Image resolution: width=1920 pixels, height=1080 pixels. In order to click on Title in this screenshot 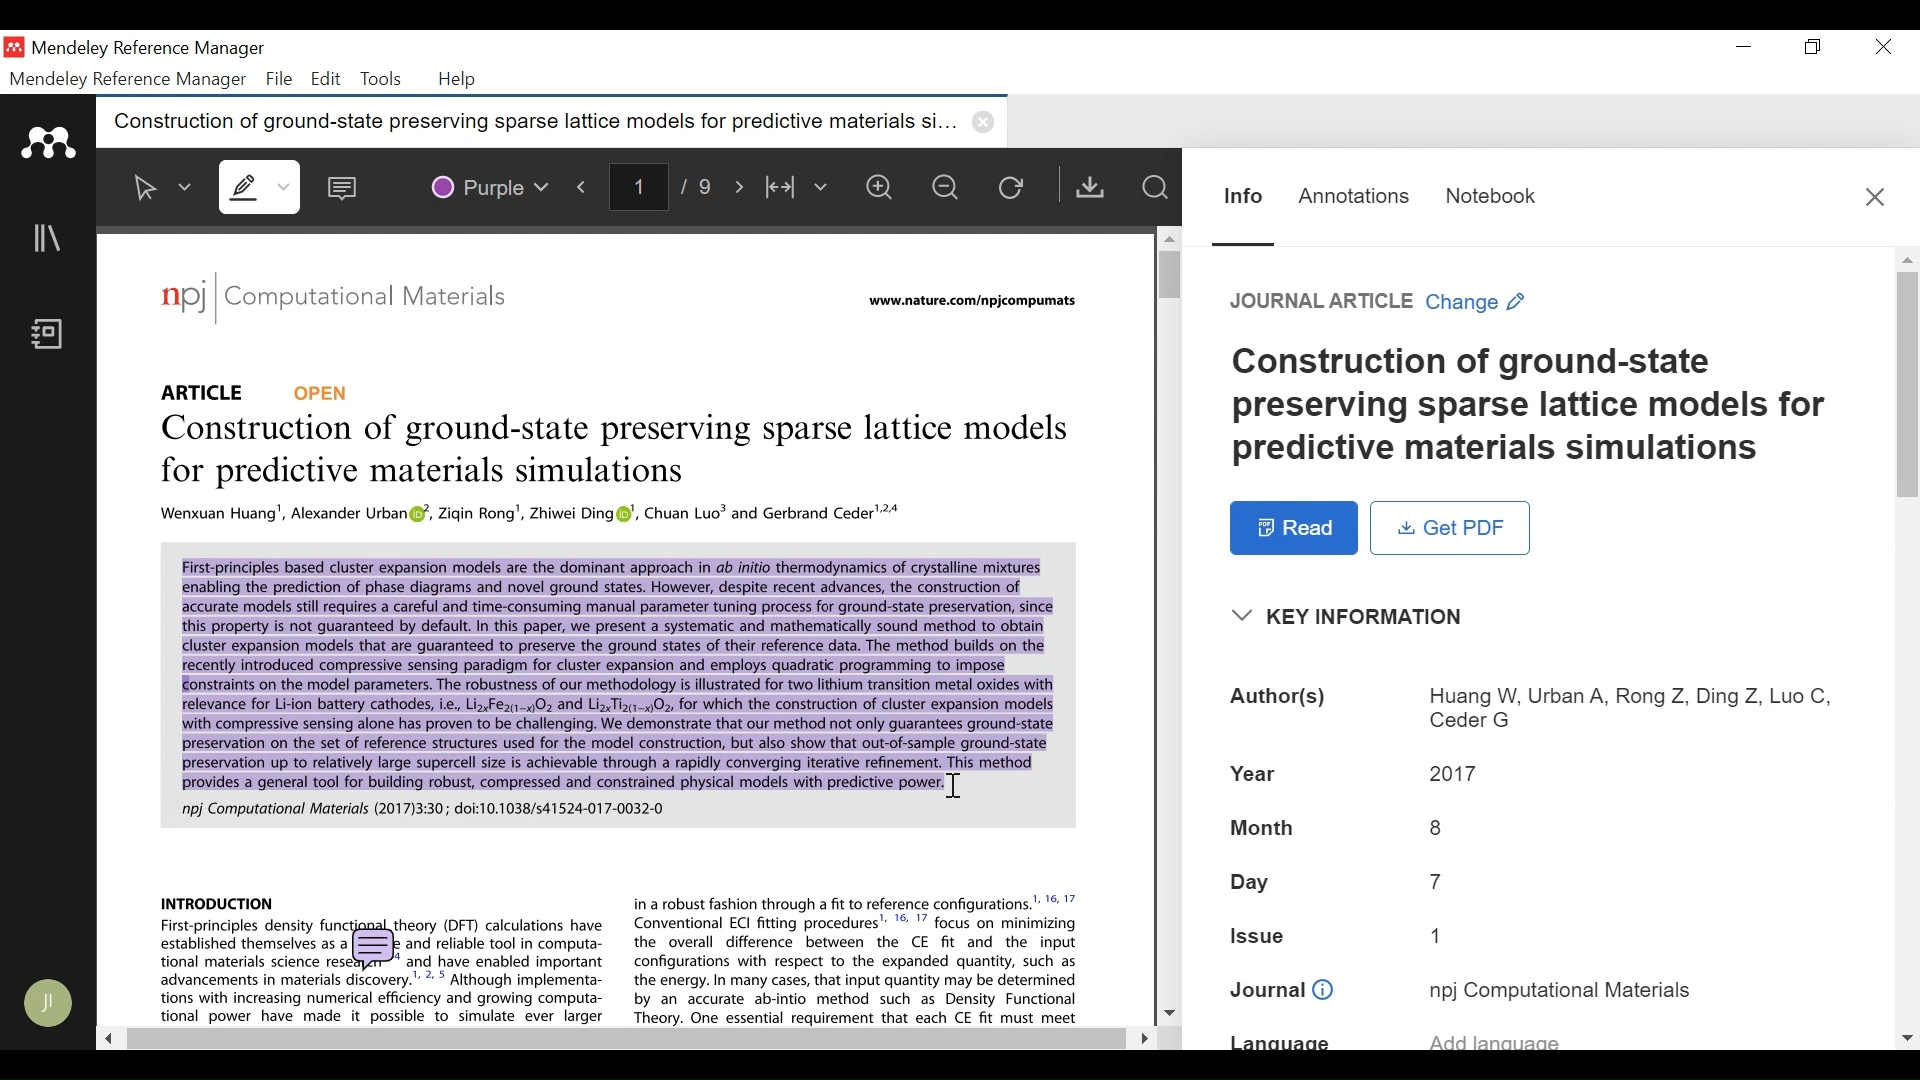, I will do `click(620, 453)`.